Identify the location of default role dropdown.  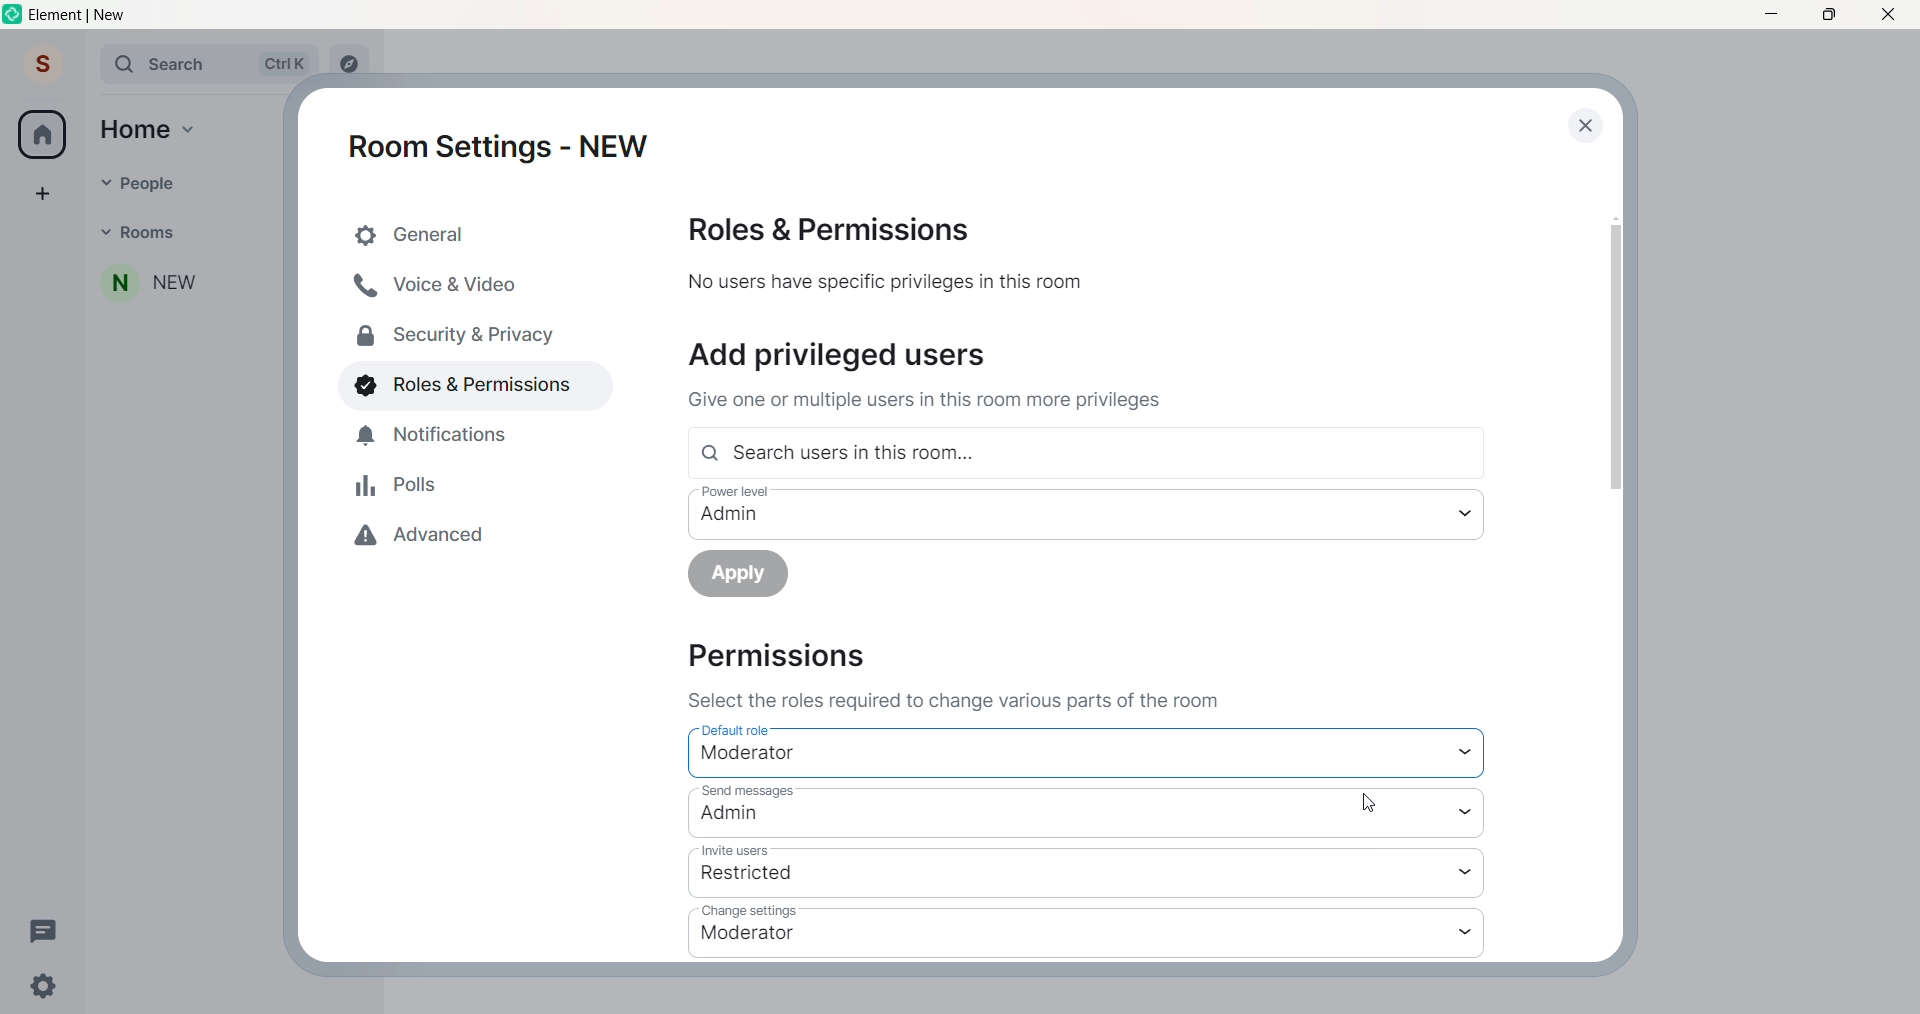
(1469, 752).